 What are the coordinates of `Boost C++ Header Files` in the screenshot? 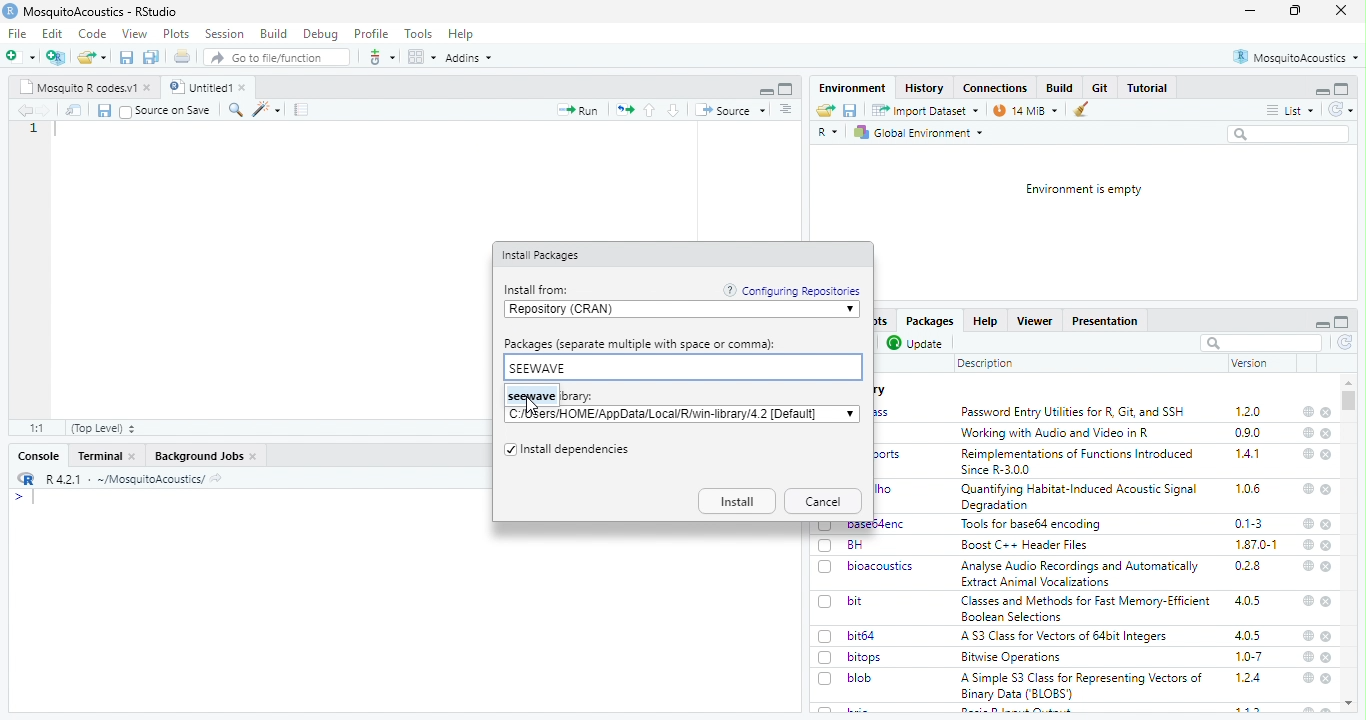 It's located at (1030, 545).